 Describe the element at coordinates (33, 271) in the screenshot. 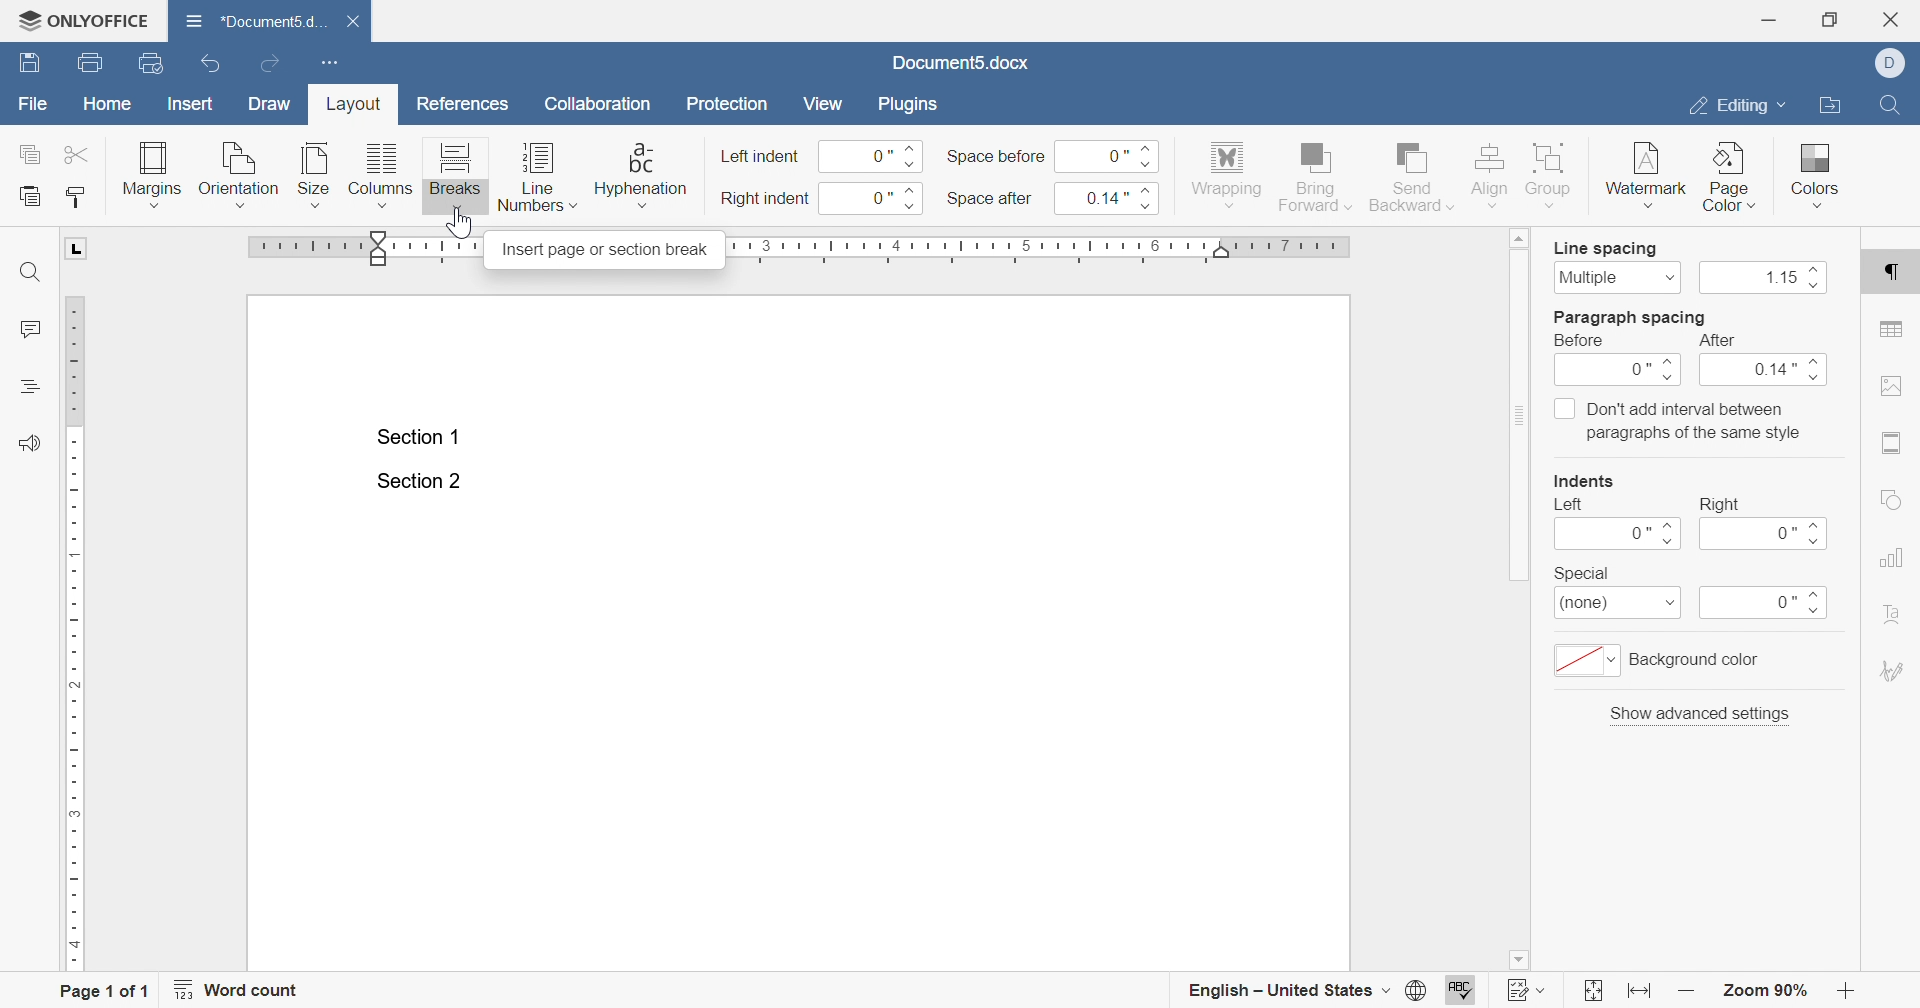

I see `find` at that location.